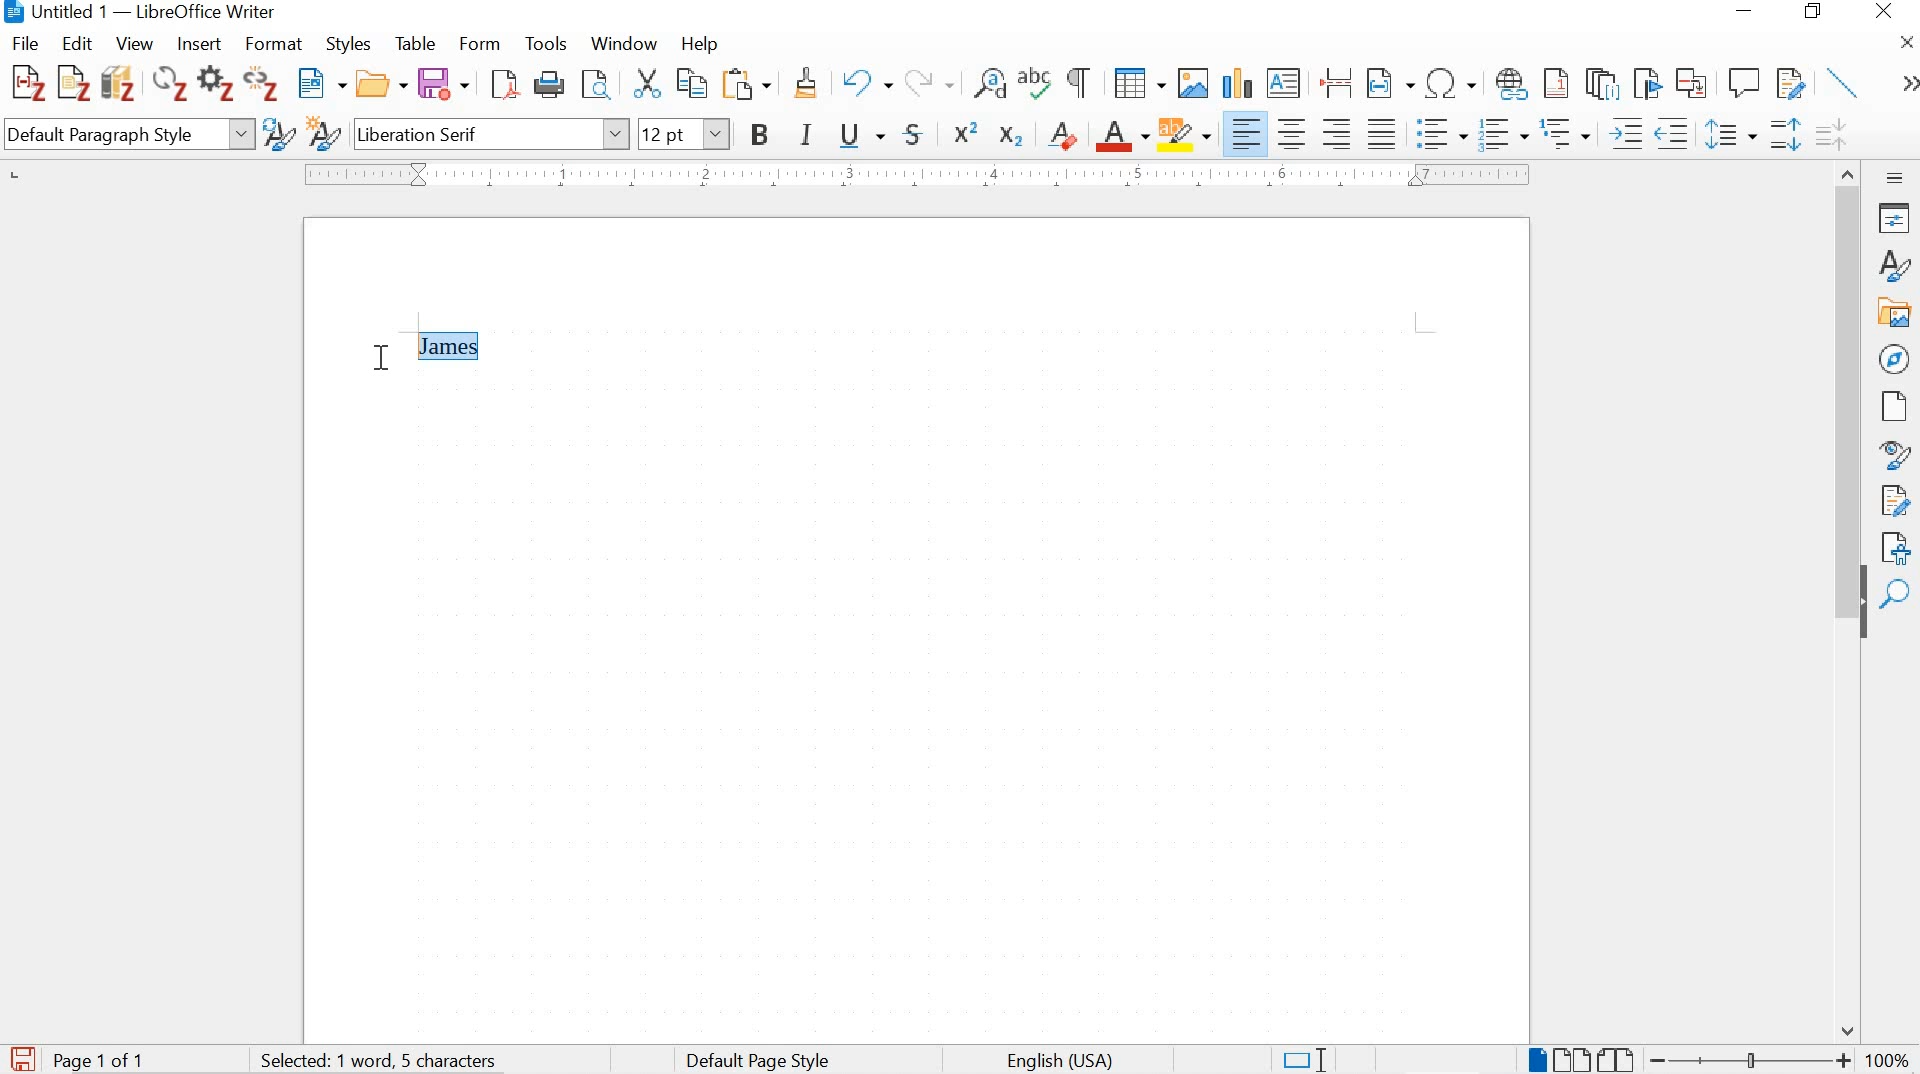  Describe the element at coordinates (449, 346) in the screenshot. I see `"James" highlighted` at that location.